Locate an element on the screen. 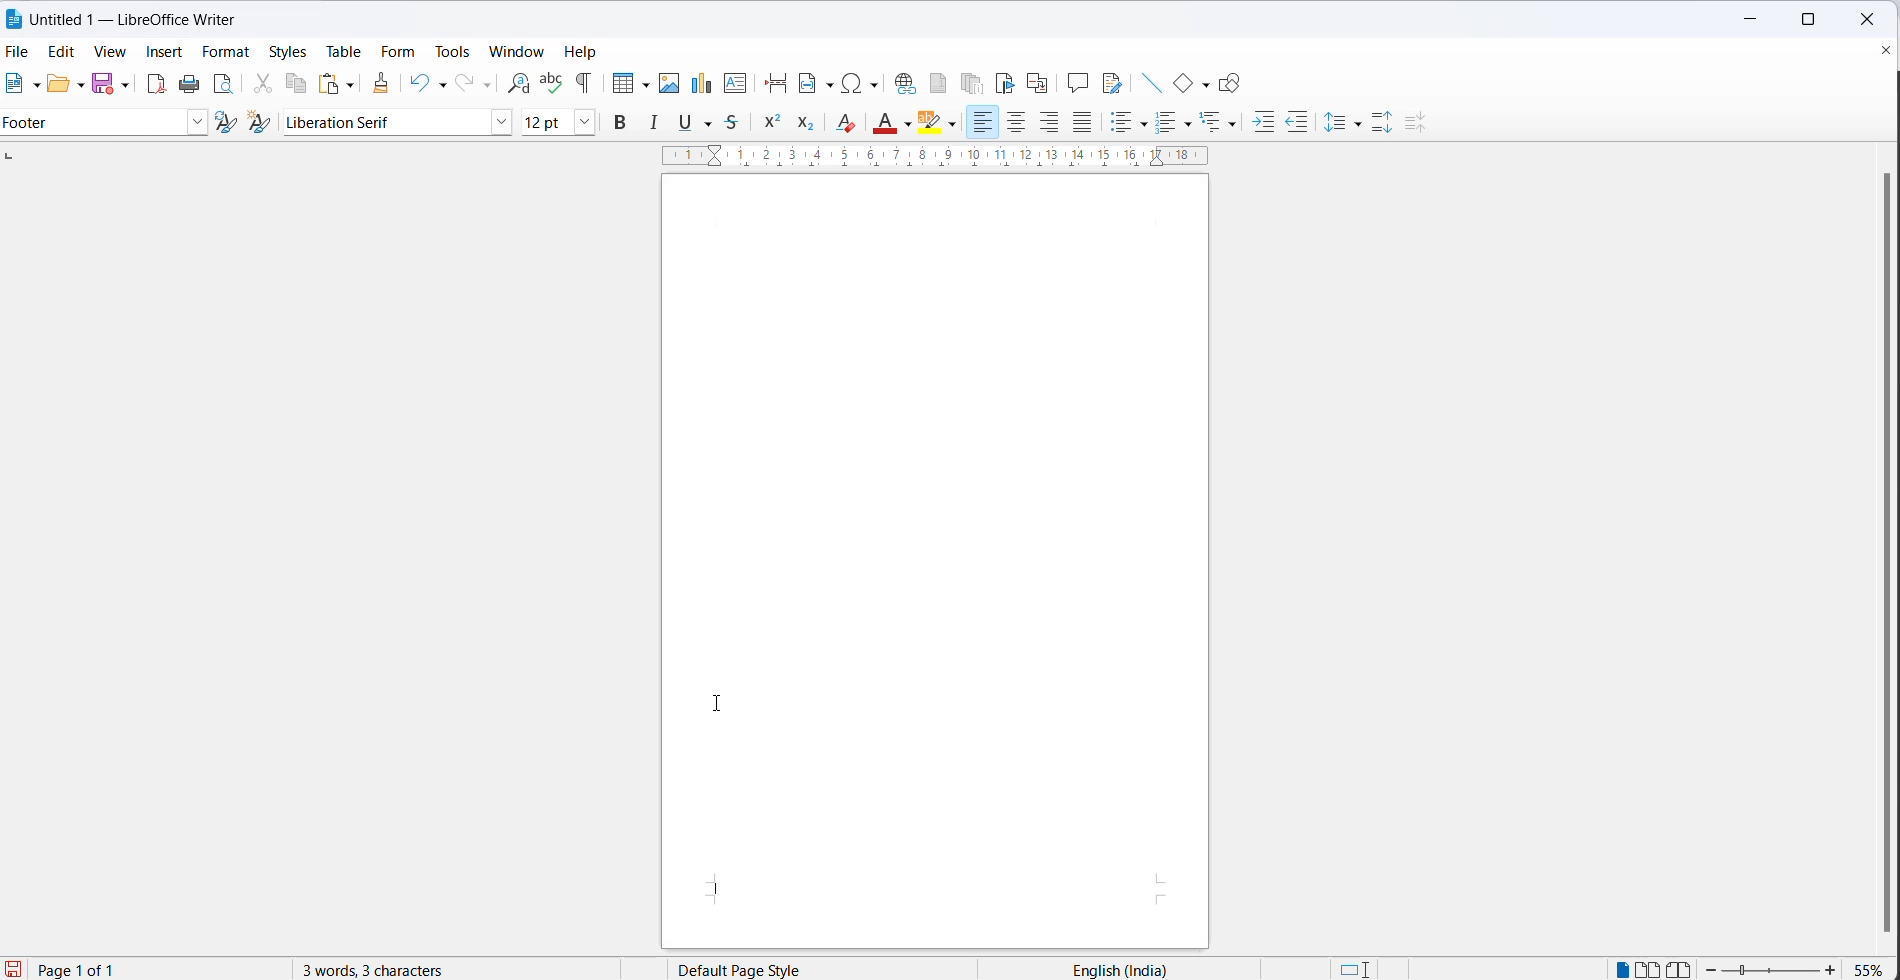 This screenshot has height=980, width=1900. update selected style is located at coordinates (225, 122).